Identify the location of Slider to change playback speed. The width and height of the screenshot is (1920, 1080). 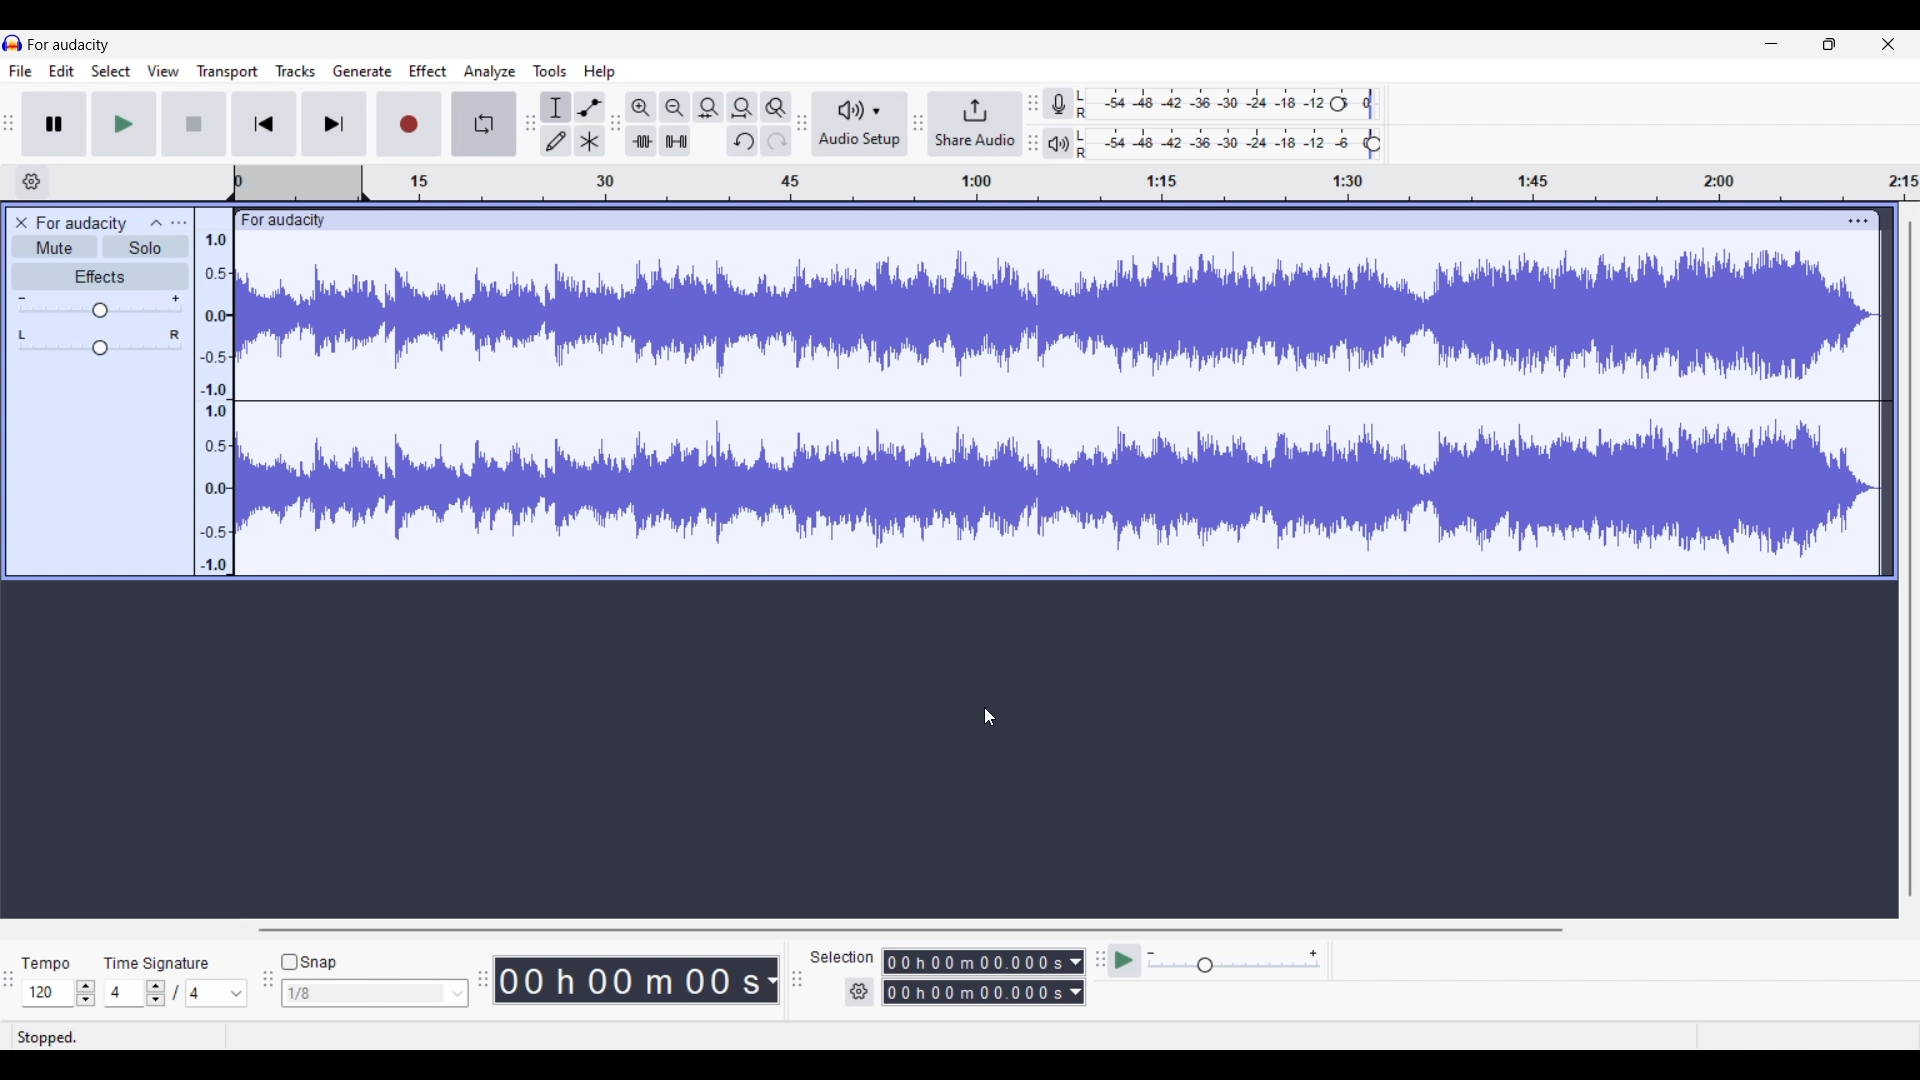
(1232, 967).